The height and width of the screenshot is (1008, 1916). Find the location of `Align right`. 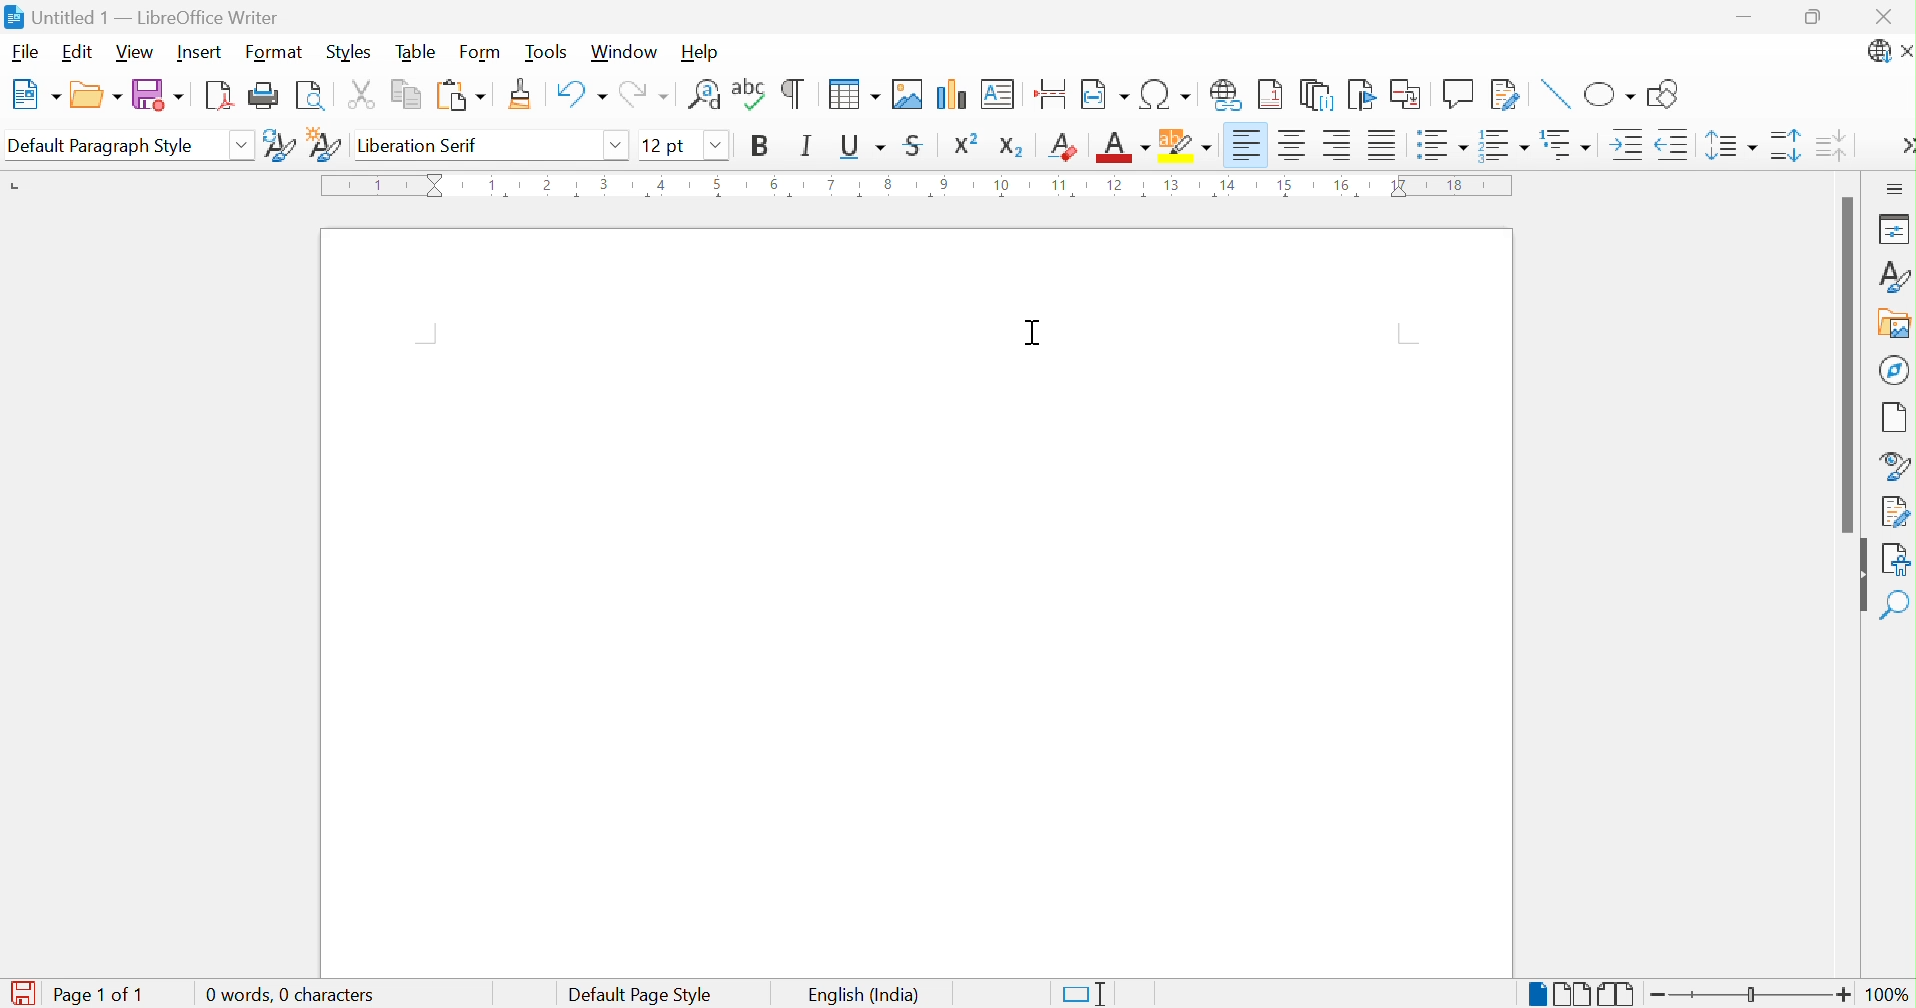

Align right is located at coordinates (1337, 145).